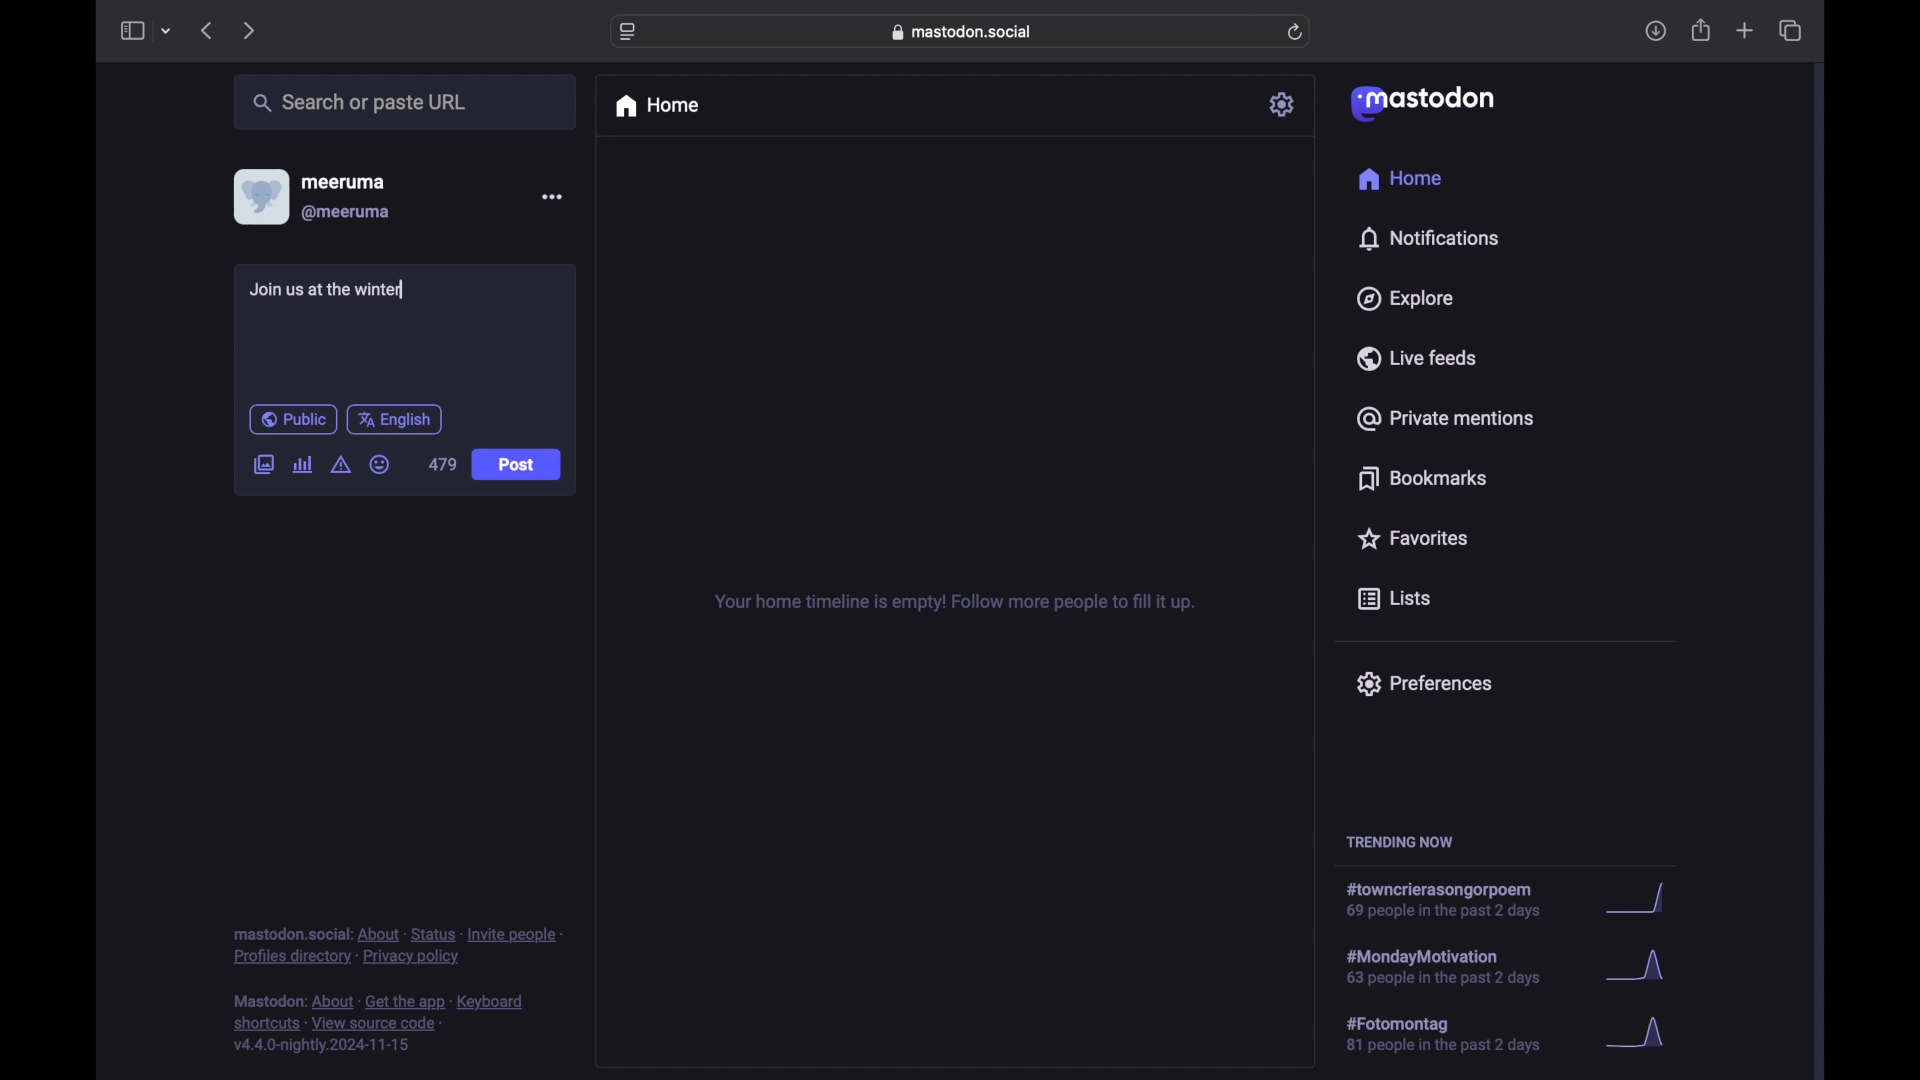  Describe the element at coordinates (954, 603) in the screenshot. I see `your home timeline is empty! follow more people to fill it up` at that location.